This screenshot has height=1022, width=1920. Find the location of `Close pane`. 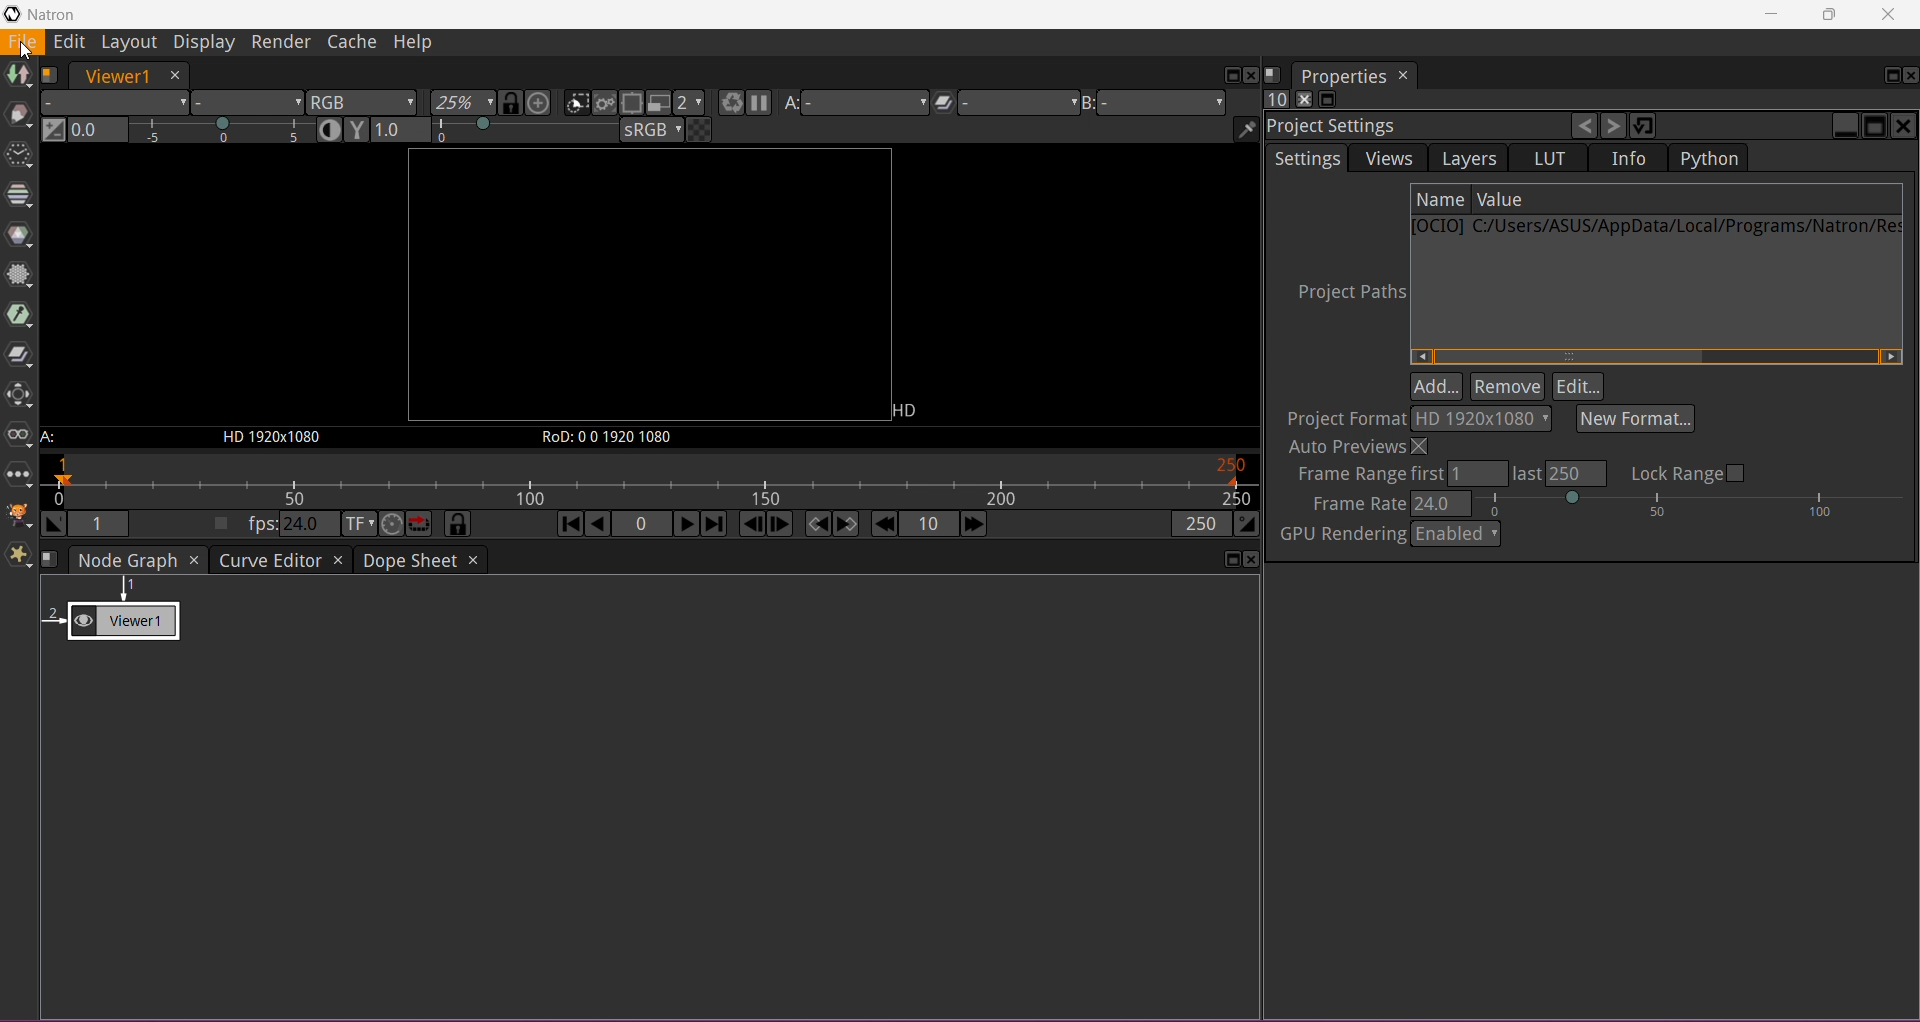

Close pane is located at coordinates (1249, 77).